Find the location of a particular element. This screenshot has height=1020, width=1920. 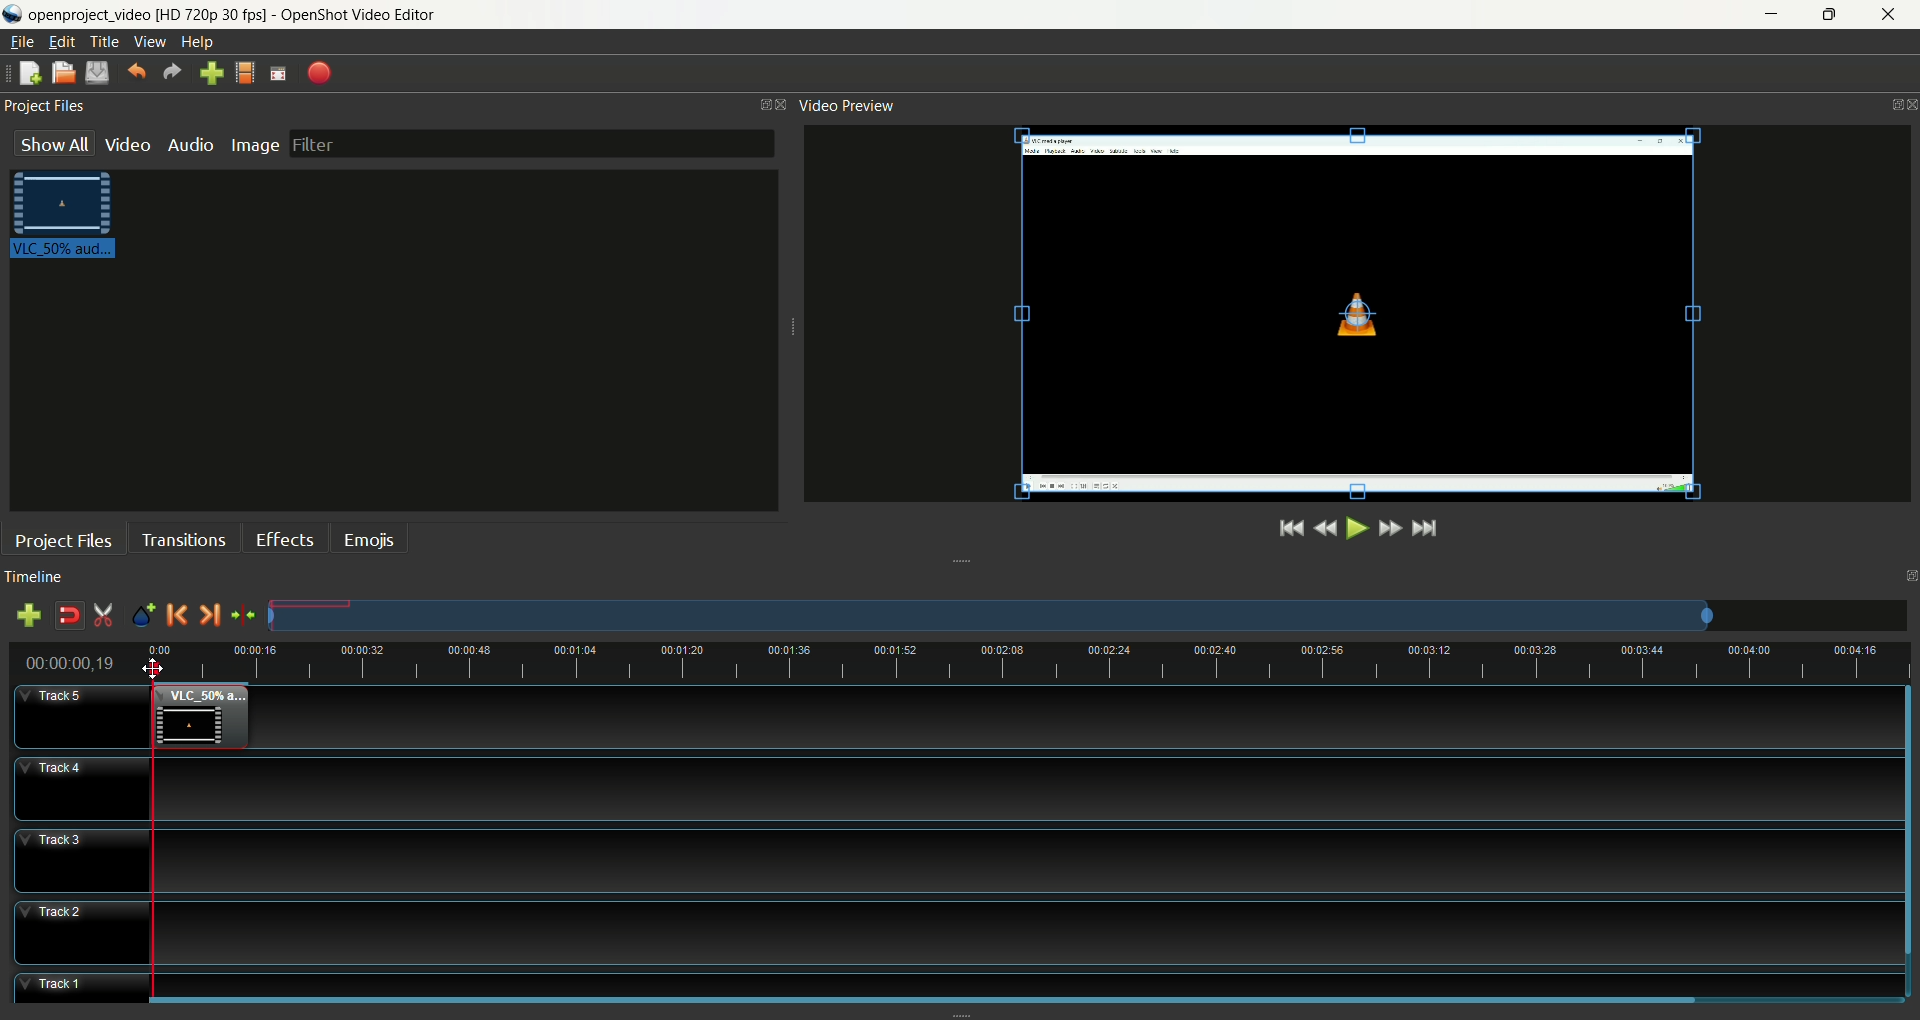

emojis is located at coordinates (370, 538).